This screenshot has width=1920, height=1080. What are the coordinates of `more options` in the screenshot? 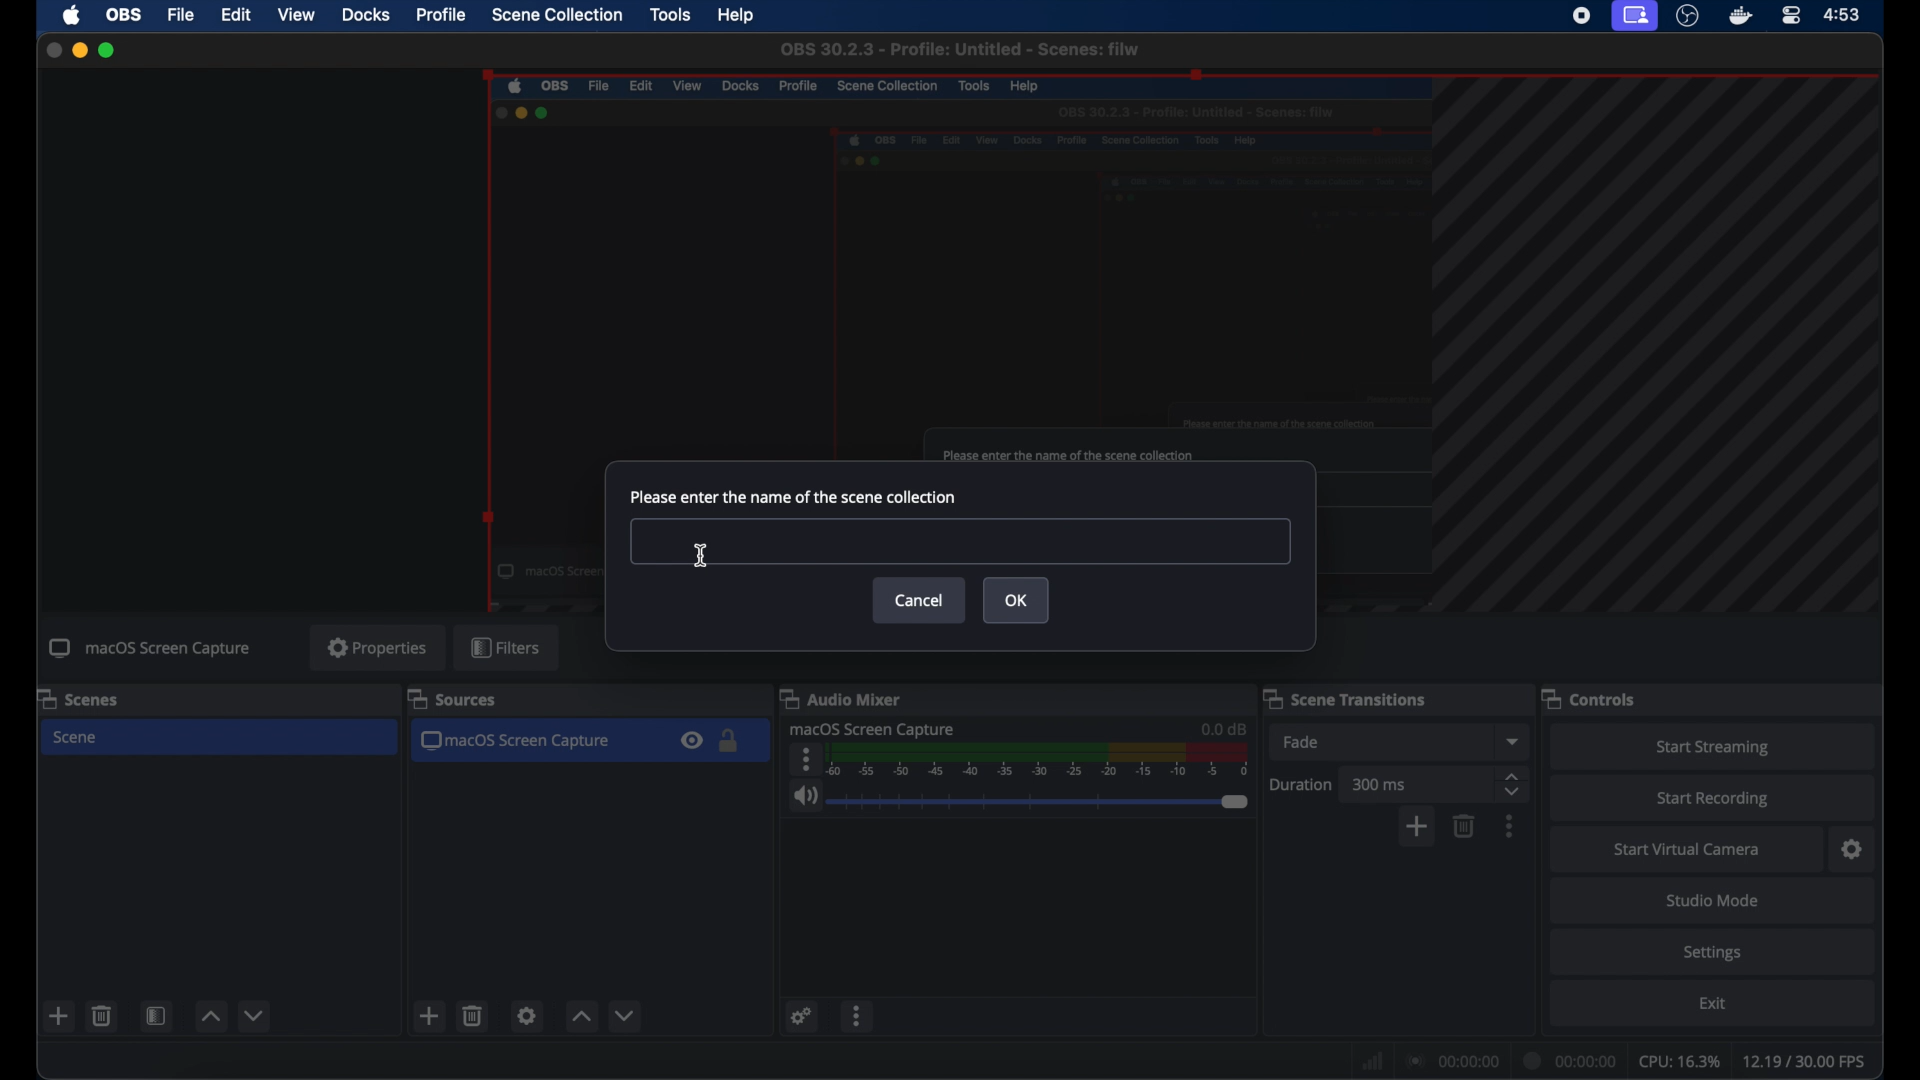 It's located at (857, 1019).